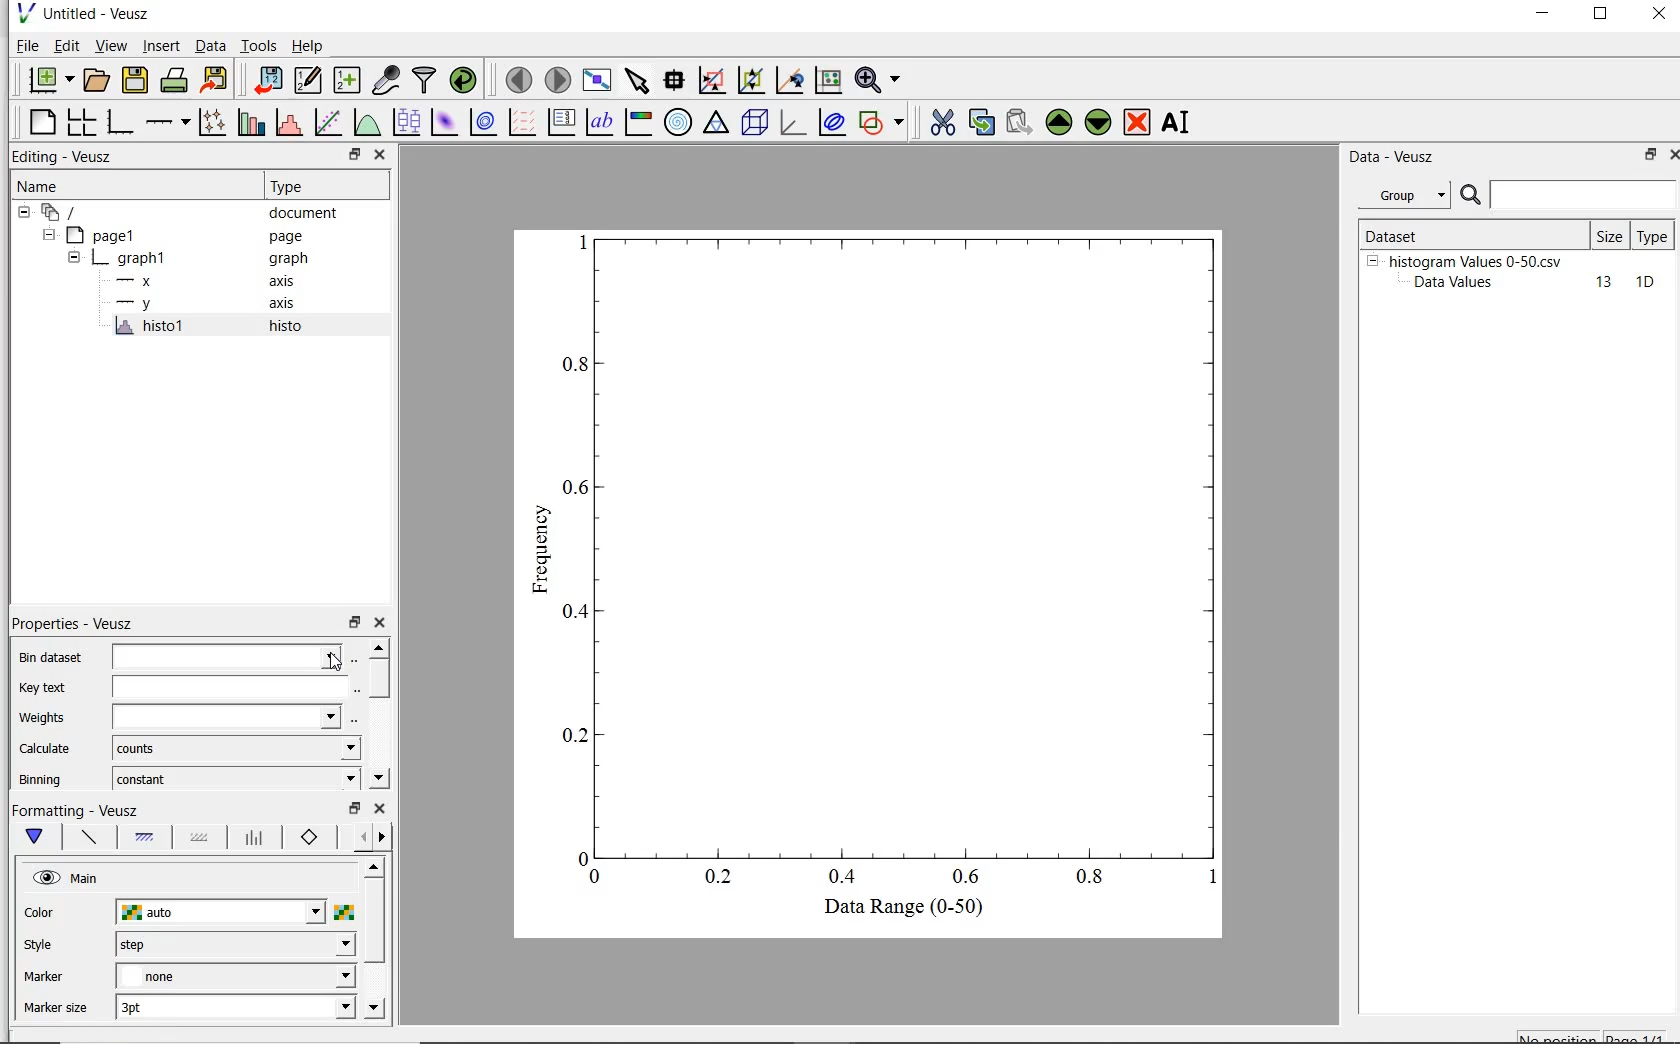 The image size is (1680, 1044). What do you see at coordinates (1476, 260) in the screenshot?
I see `histogram Values 0-50.csv` at bounding box center [1476, 260].